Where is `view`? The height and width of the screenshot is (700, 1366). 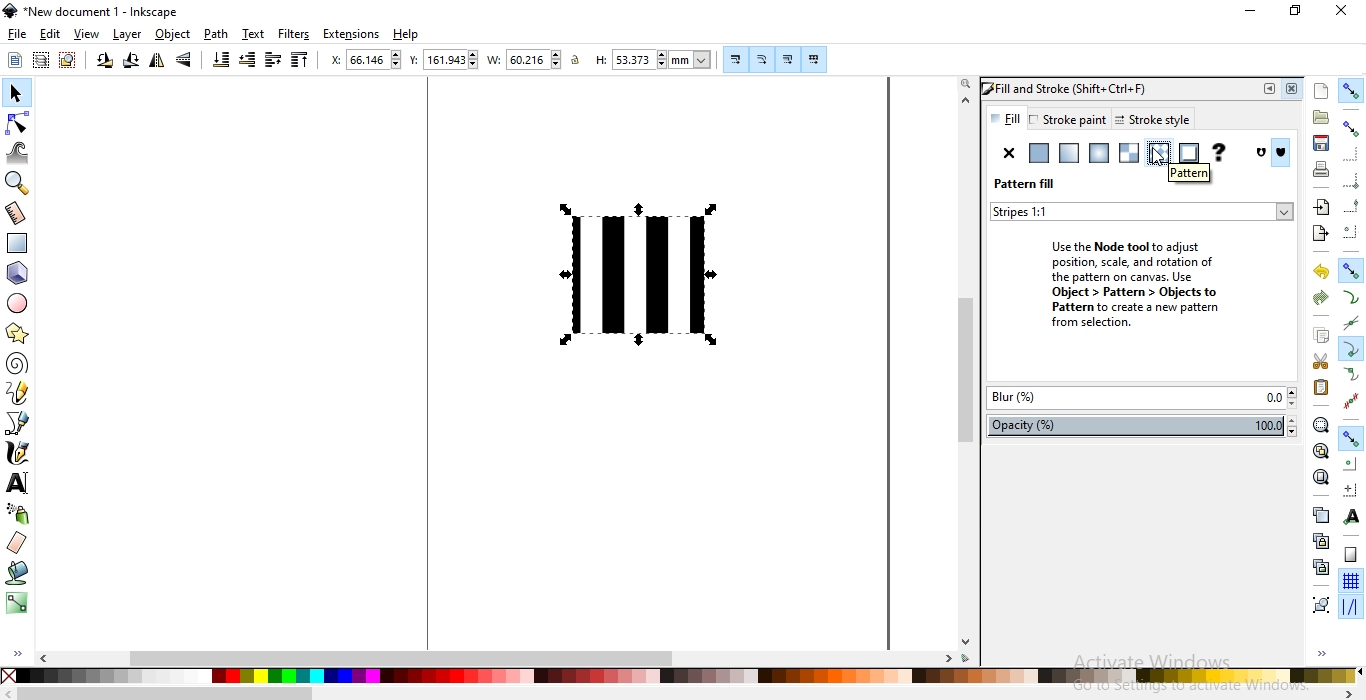
view is located at coordinates (88, 34).